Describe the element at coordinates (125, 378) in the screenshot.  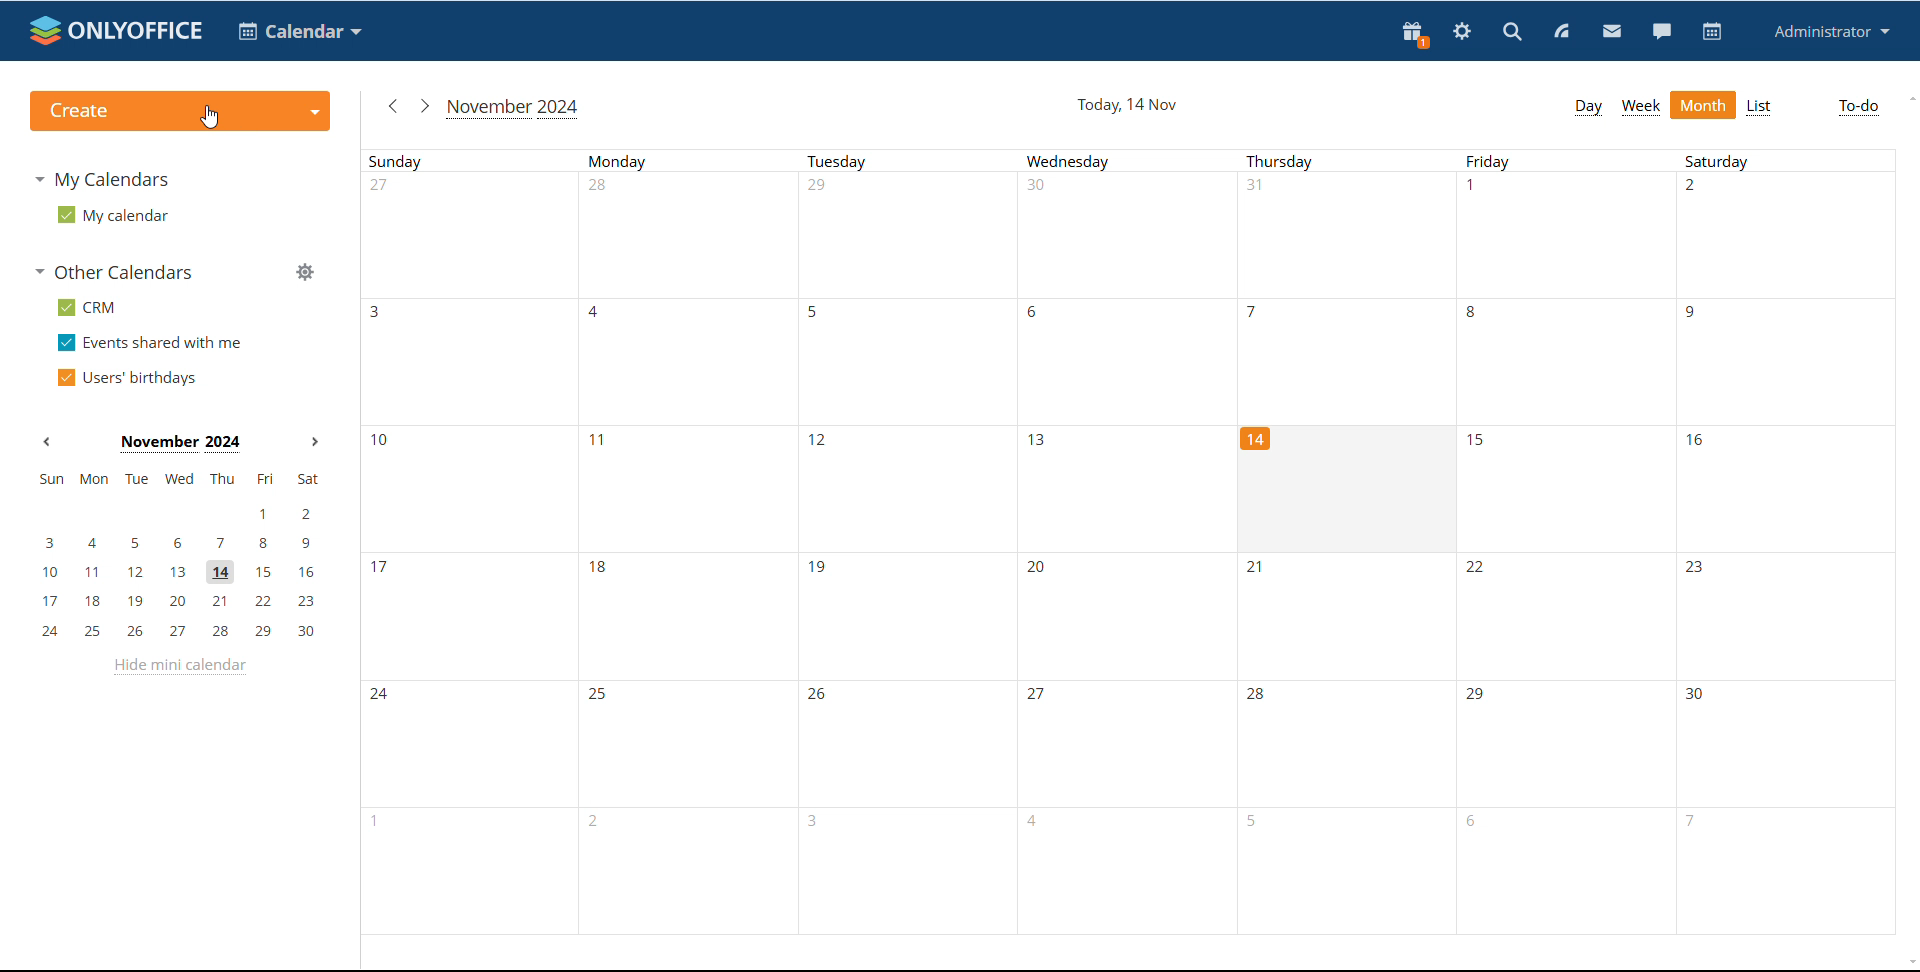
I see `users' birthdays` at that location.